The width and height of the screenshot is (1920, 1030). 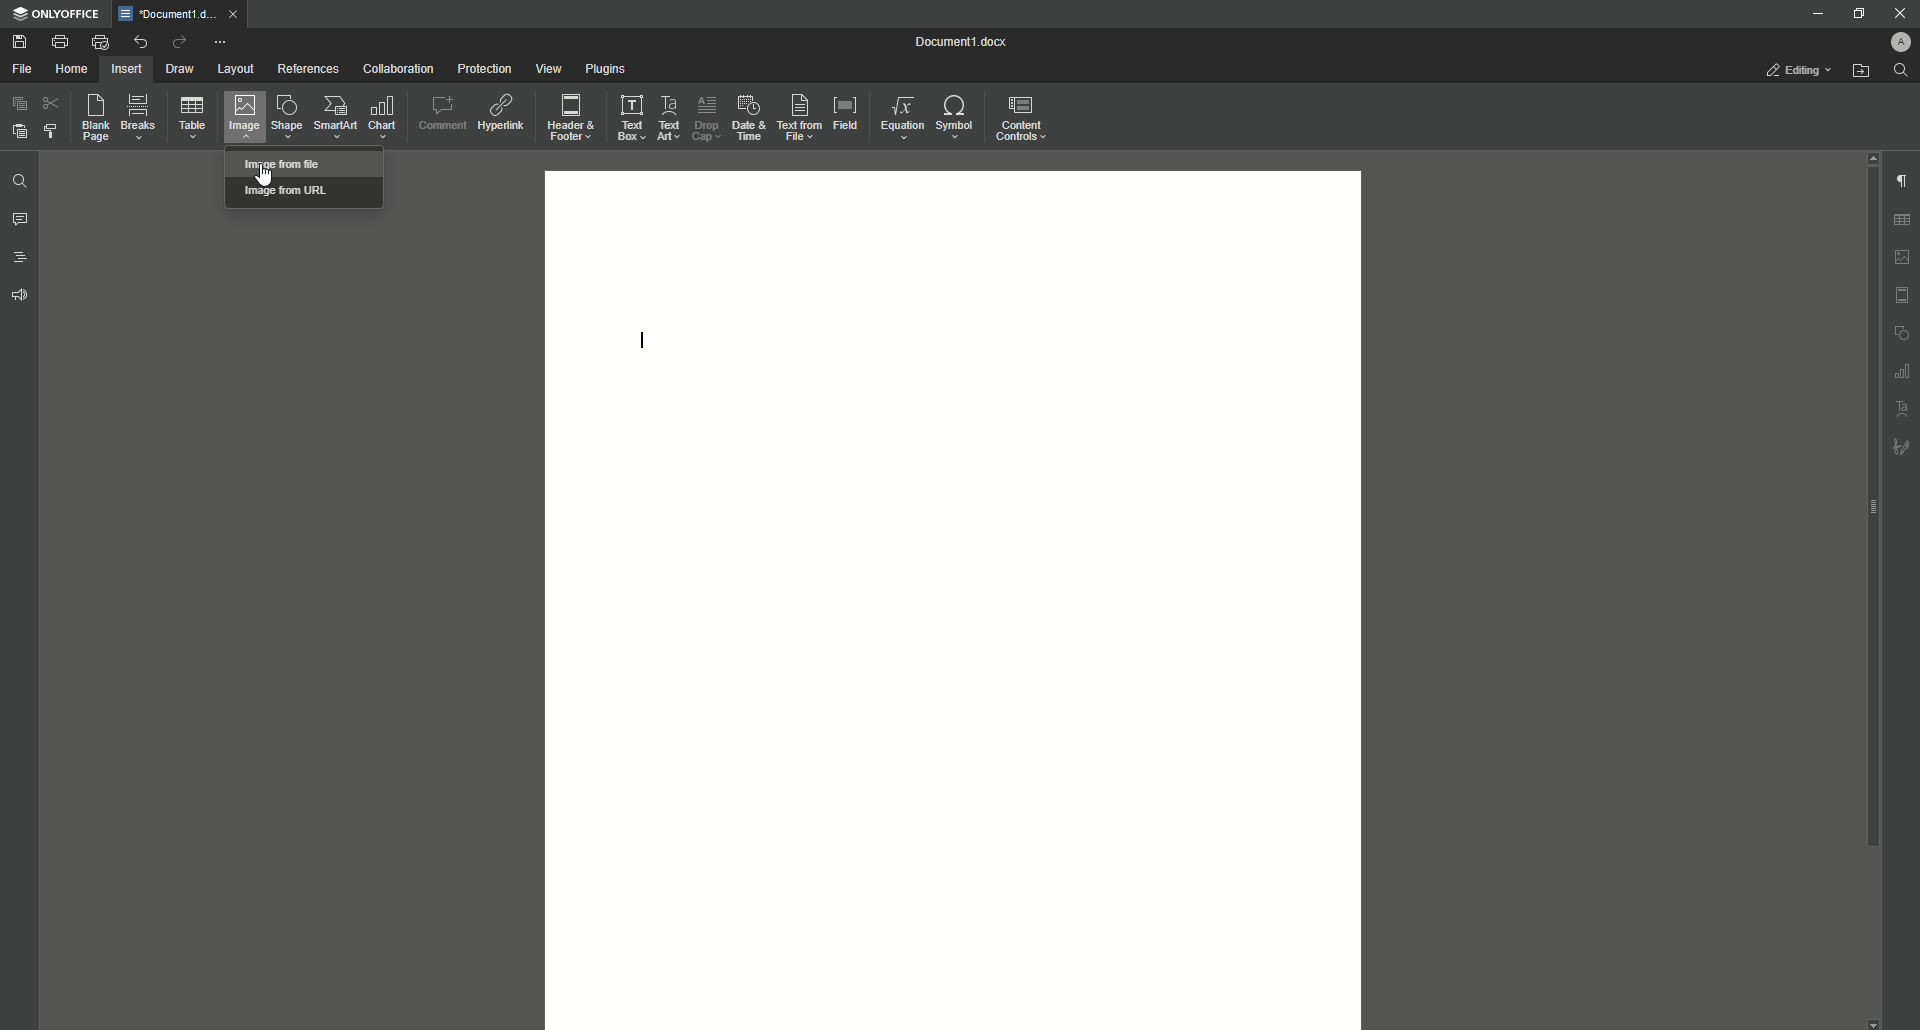 I want to click on Paste, so click(x=19, y=131).